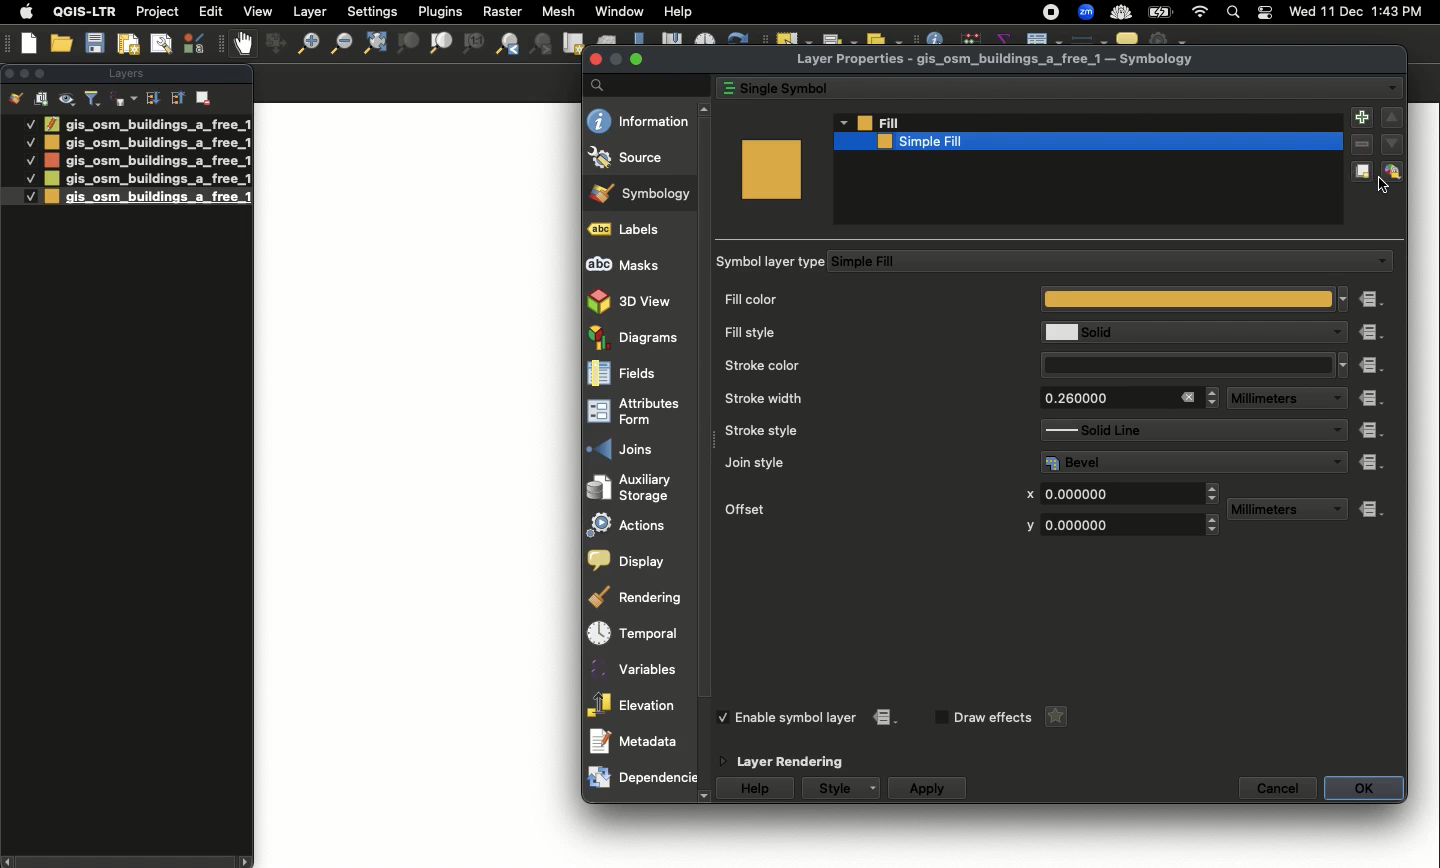 The image size is (1440, 868). What do you see at coordinates (638, 413) in the screenshot?
I see `Attributes form` at bounding box center [638, 413].